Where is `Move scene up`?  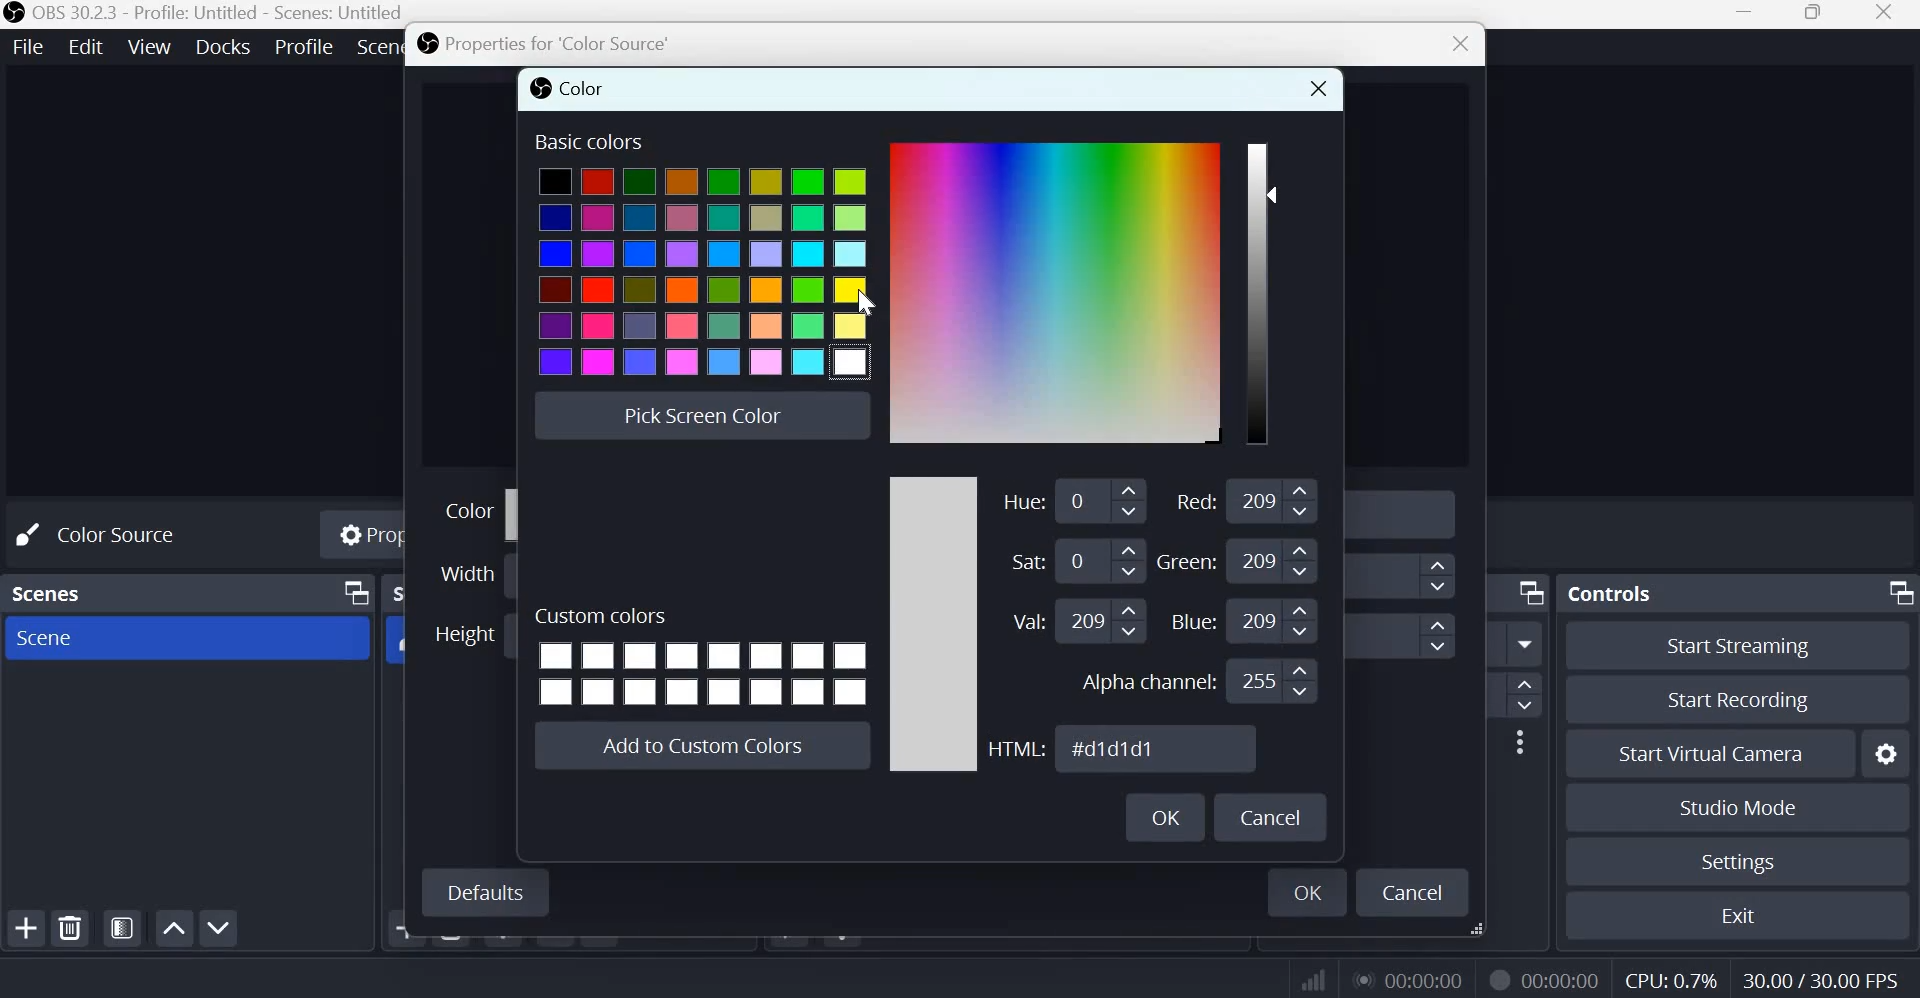 Move scene up is located at coordinates (173, 928).